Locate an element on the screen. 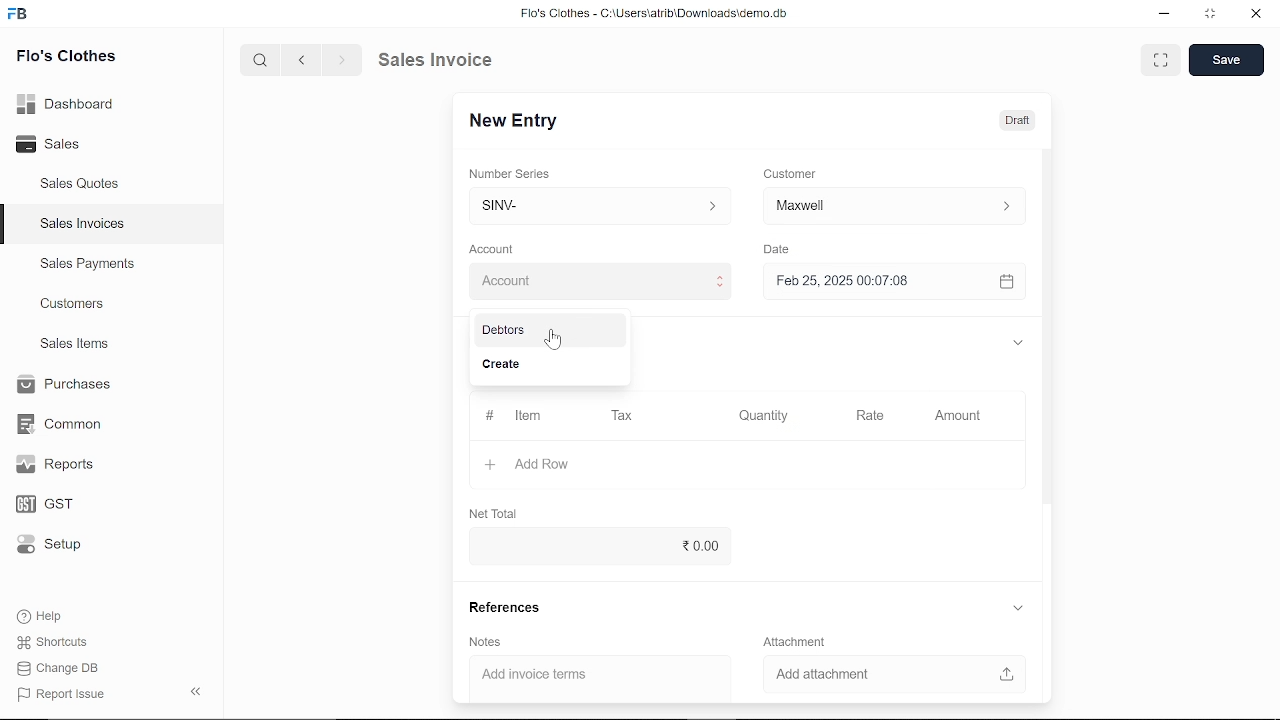  Sales Payments is located at coordinates (87, 264).